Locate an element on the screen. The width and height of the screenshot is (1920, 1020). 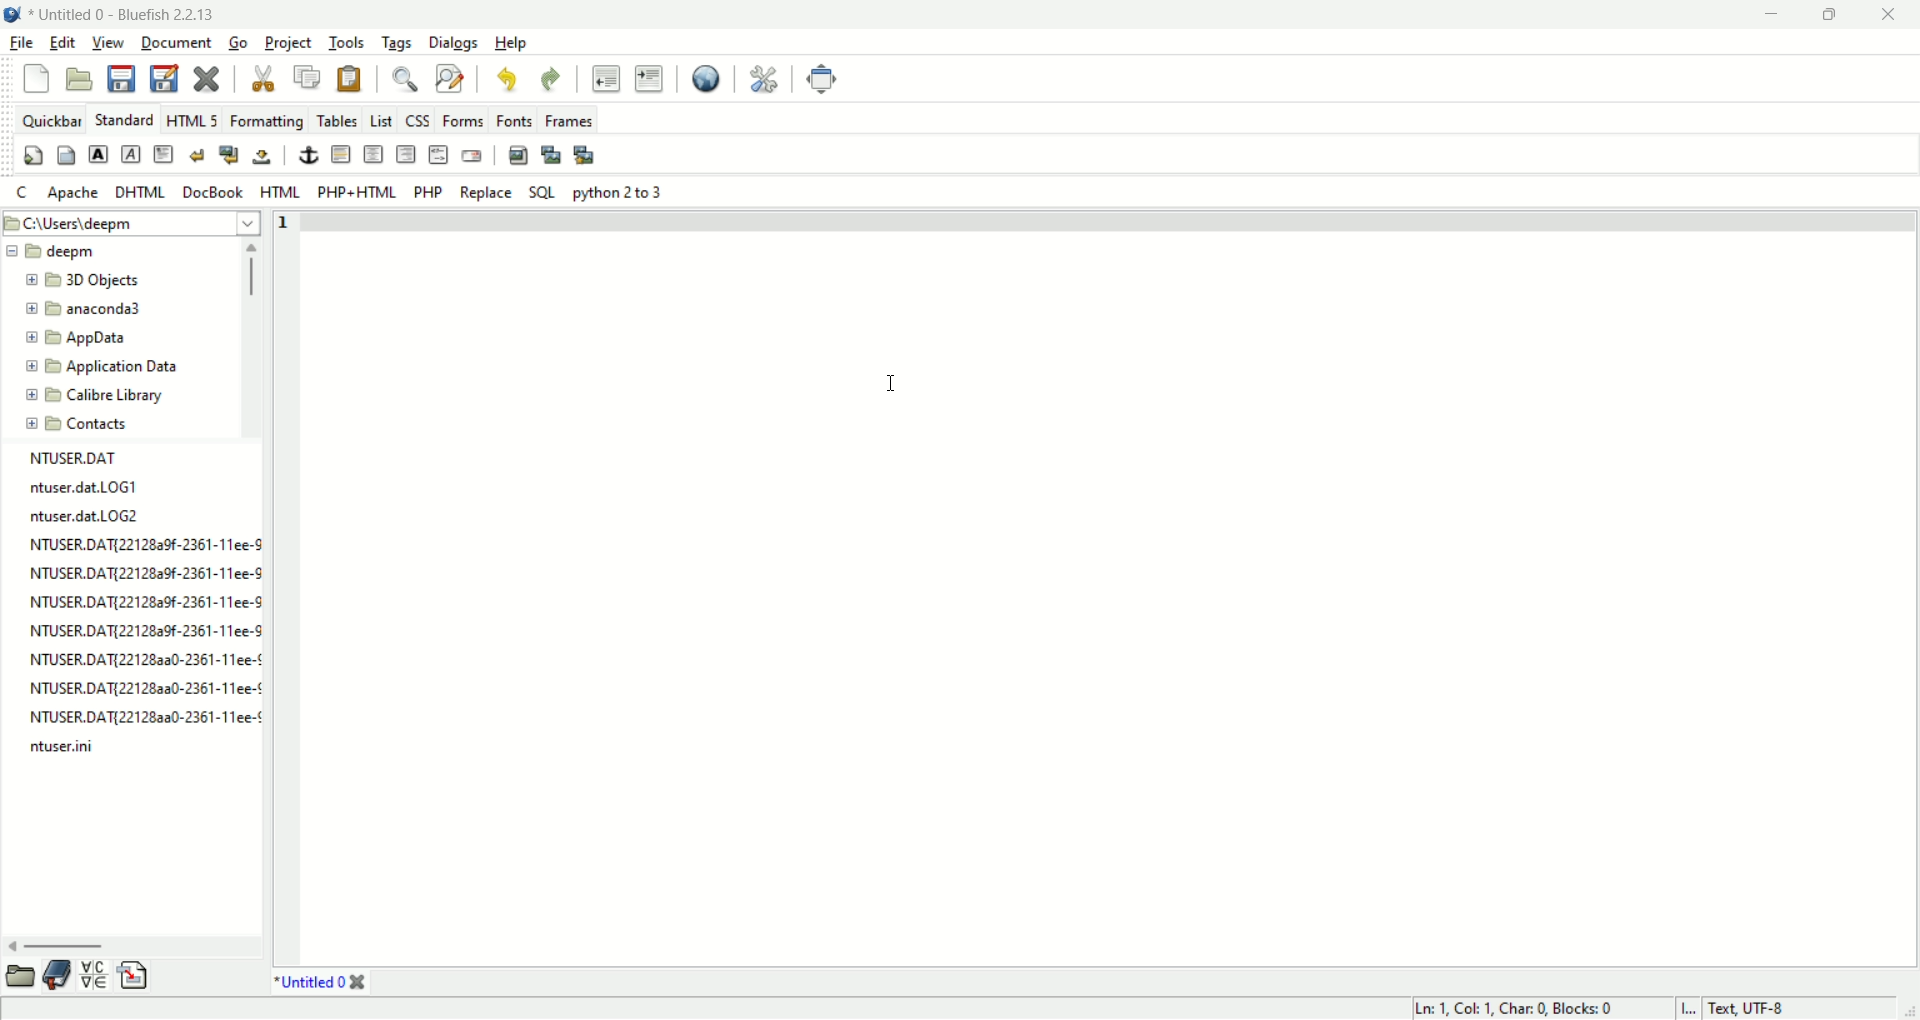
maximize is located at coordinates (1829, 15).